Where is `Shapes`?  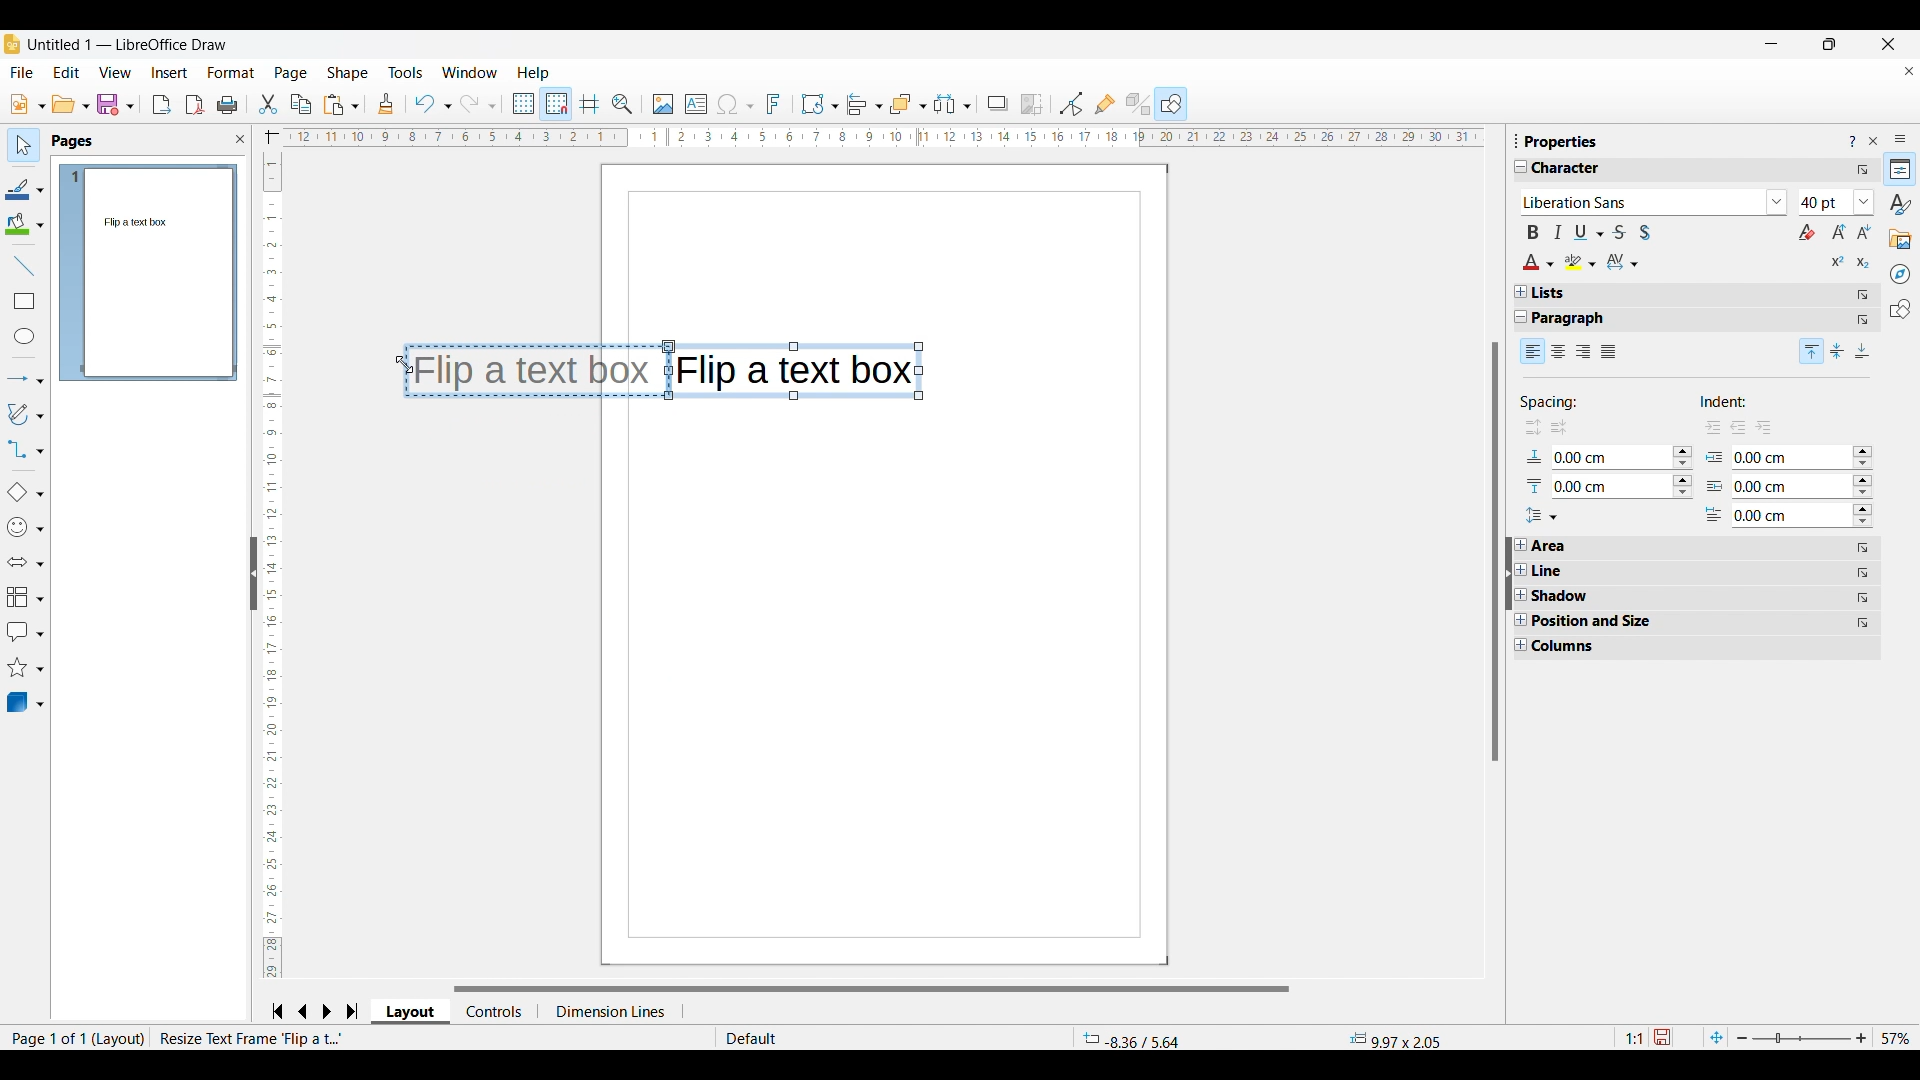
Shapes is located at coordinates (1901, 309).